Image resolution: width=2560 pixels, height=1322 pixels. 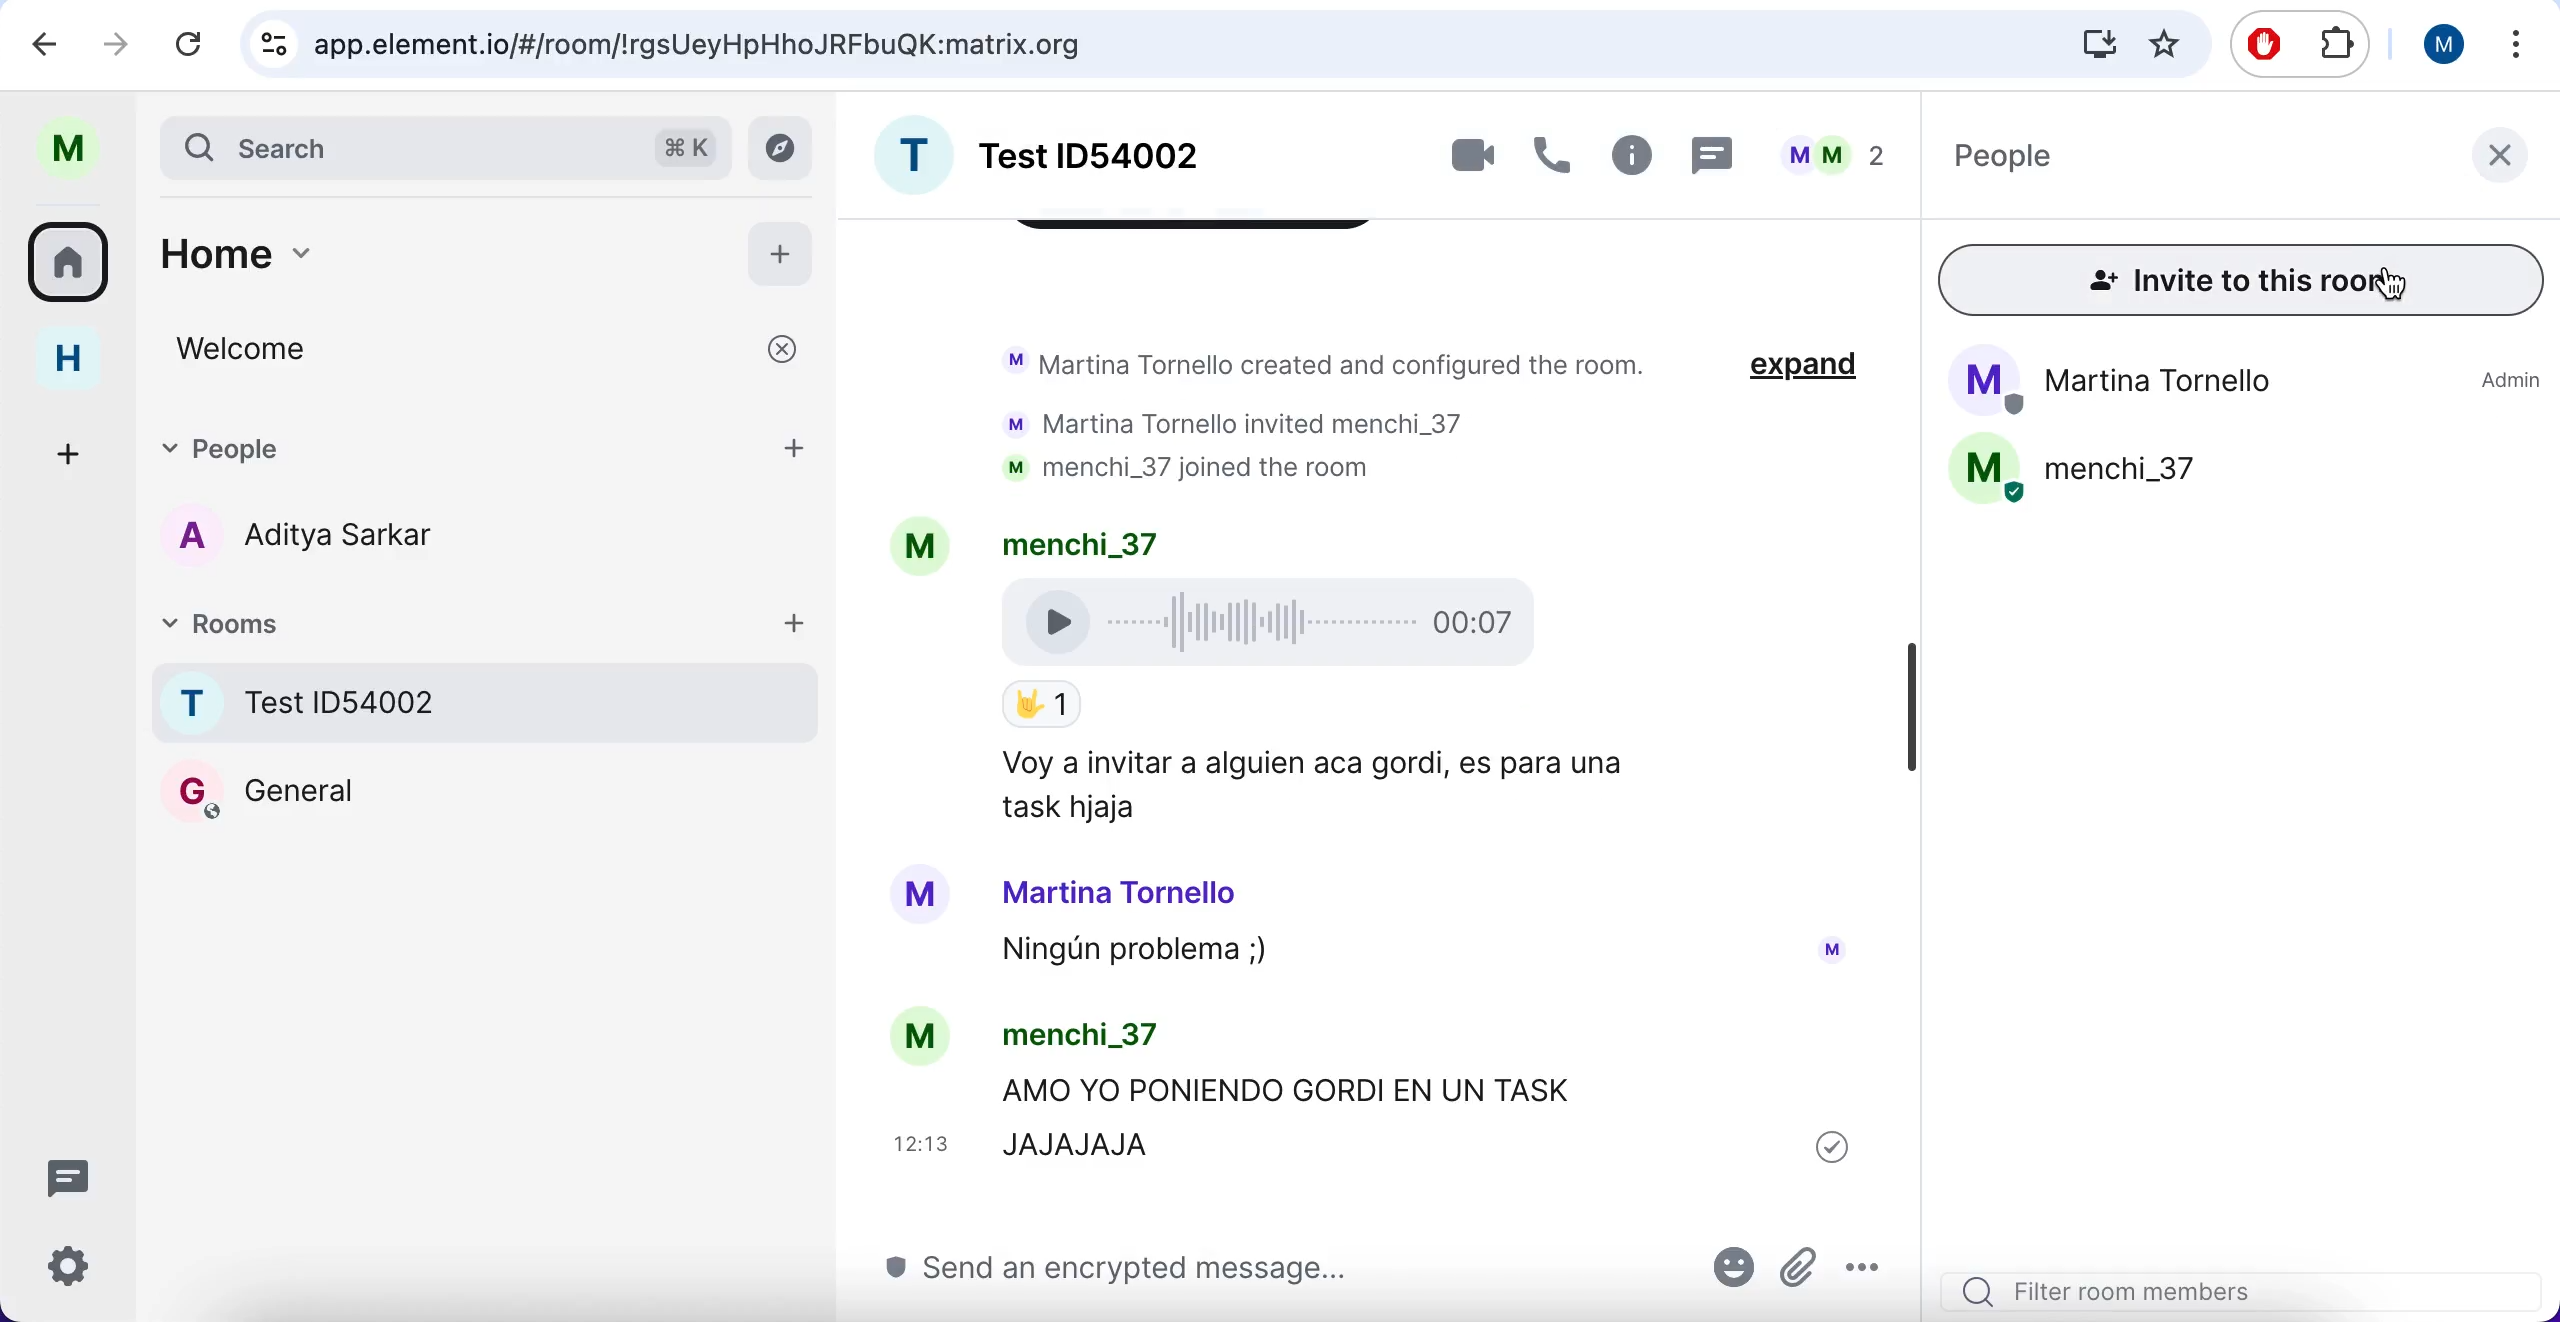 I want to click on menchi_37, so click(x=1089, y=539).